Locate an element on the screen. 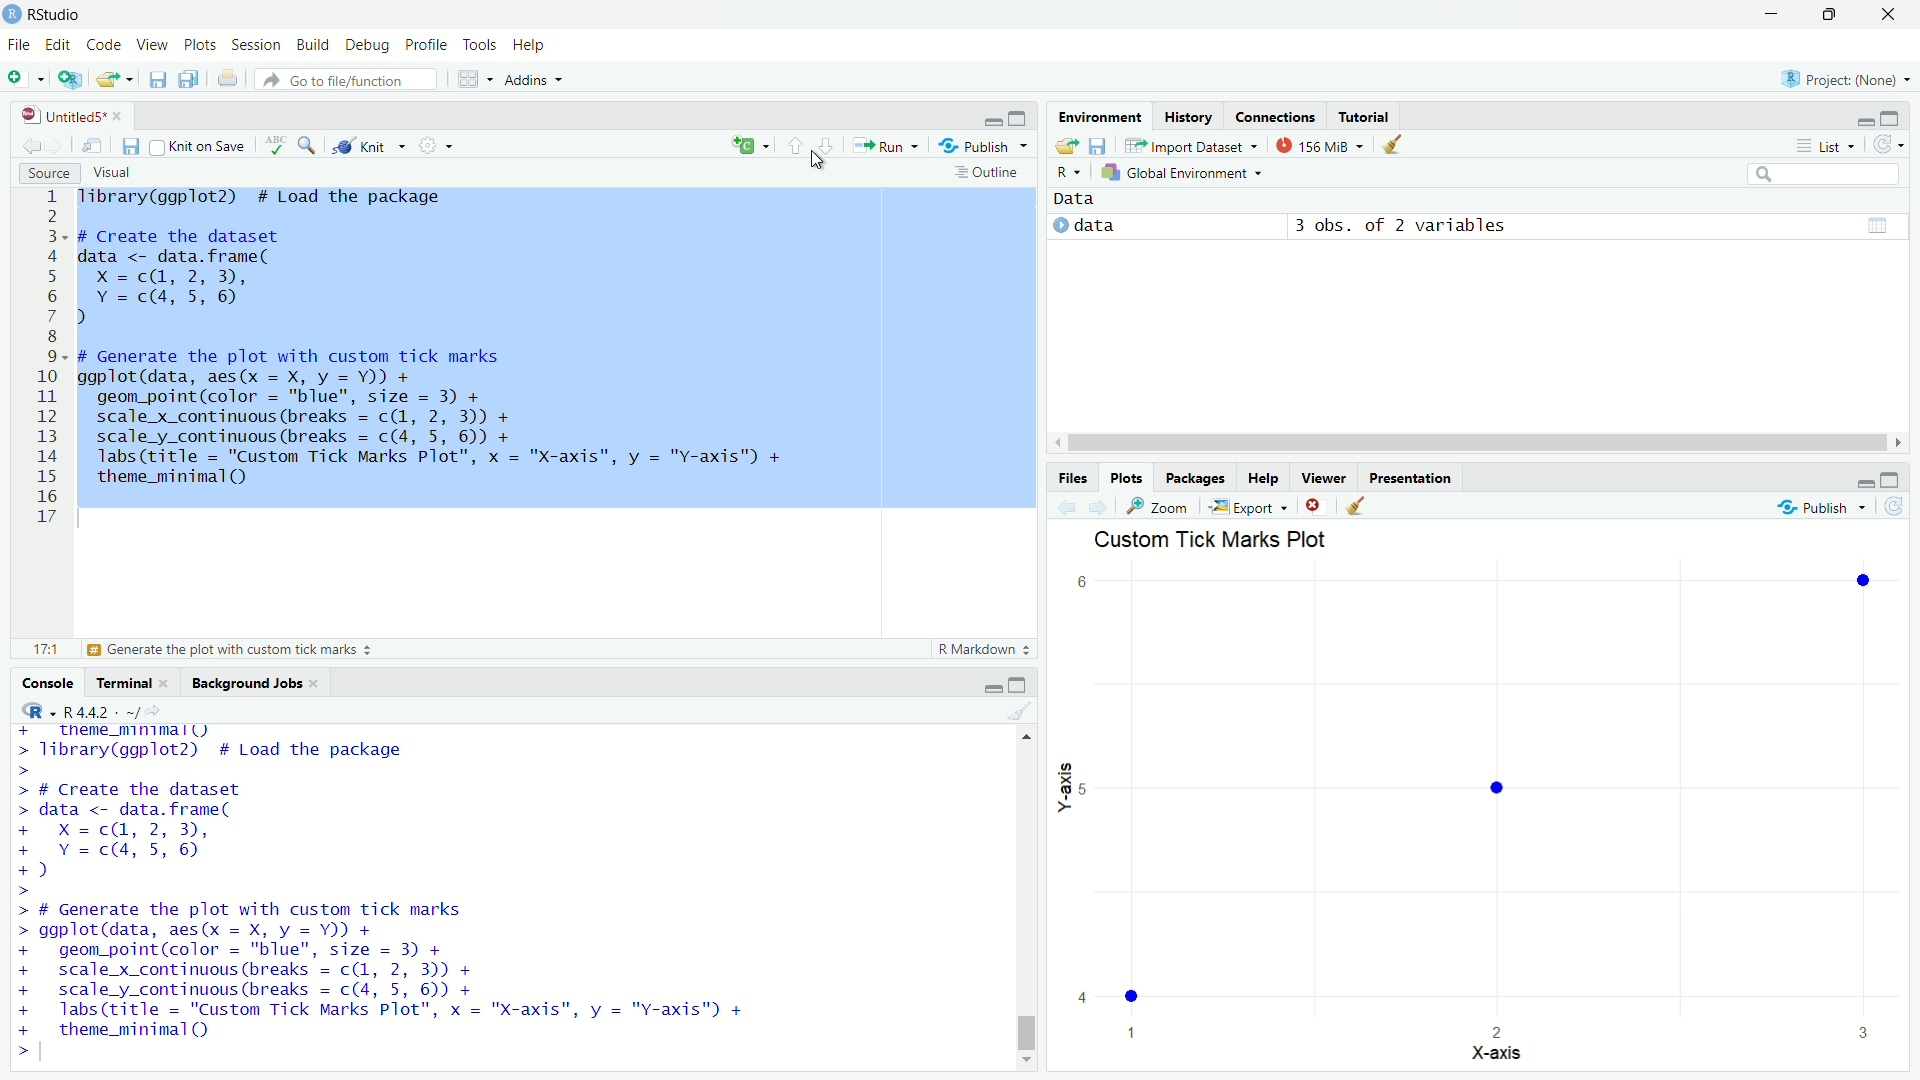 The height and width of the screenshot is (1080, 1920). view the current working directory is located at coordinates (167, 710).